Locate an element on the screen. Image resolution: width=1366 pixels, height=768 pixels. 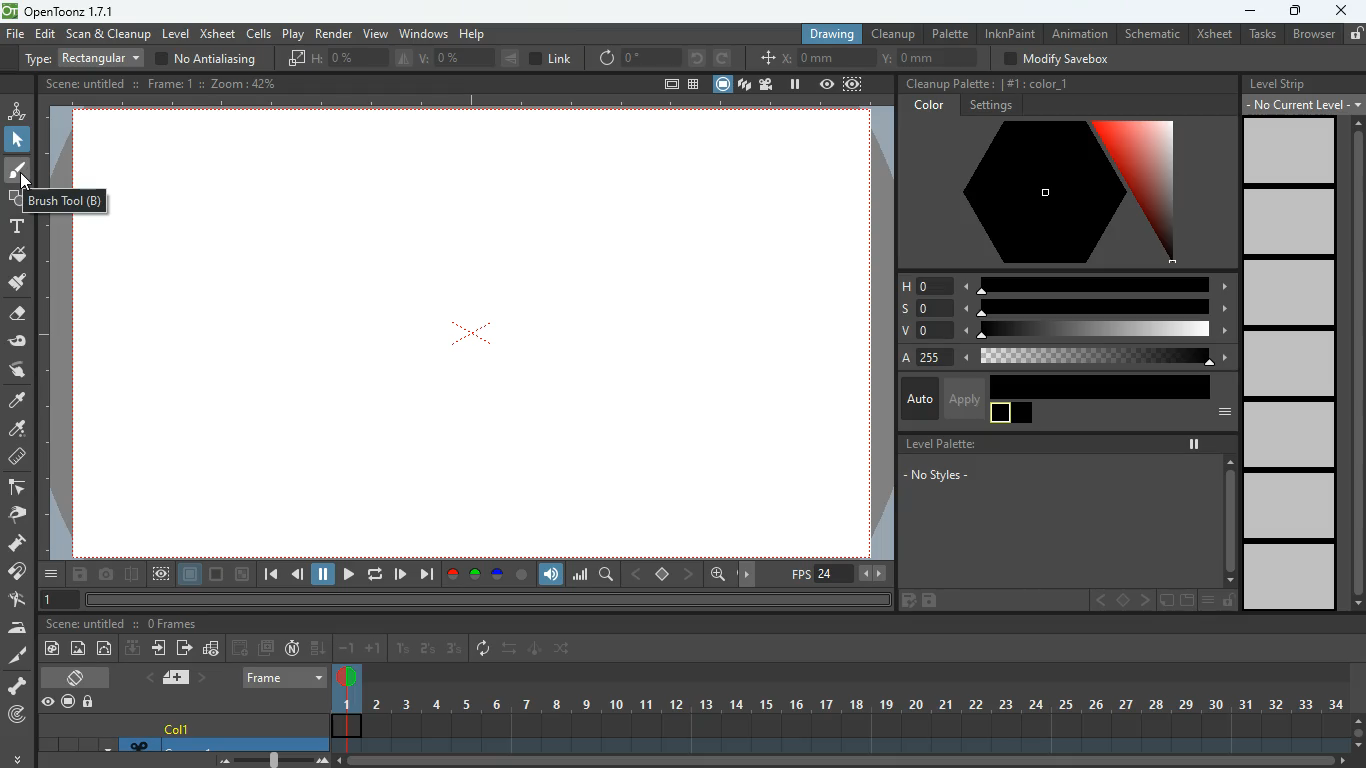
tipe is located at coordinates (80, 59).